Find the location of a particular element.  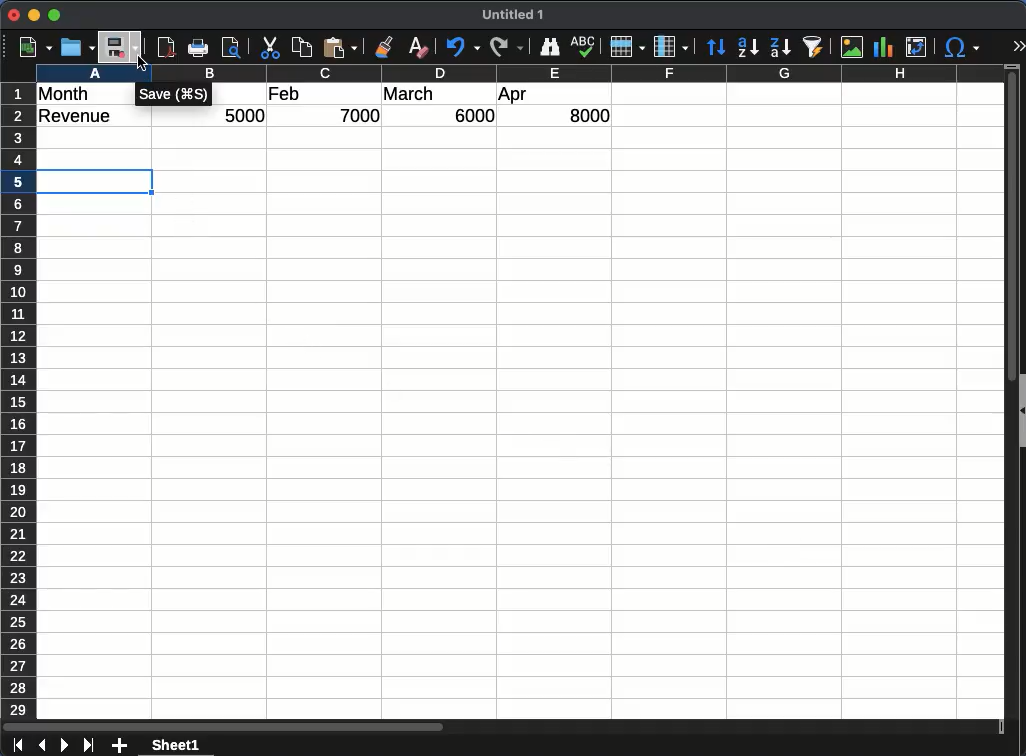

apr is located at coordinates (514, 96).